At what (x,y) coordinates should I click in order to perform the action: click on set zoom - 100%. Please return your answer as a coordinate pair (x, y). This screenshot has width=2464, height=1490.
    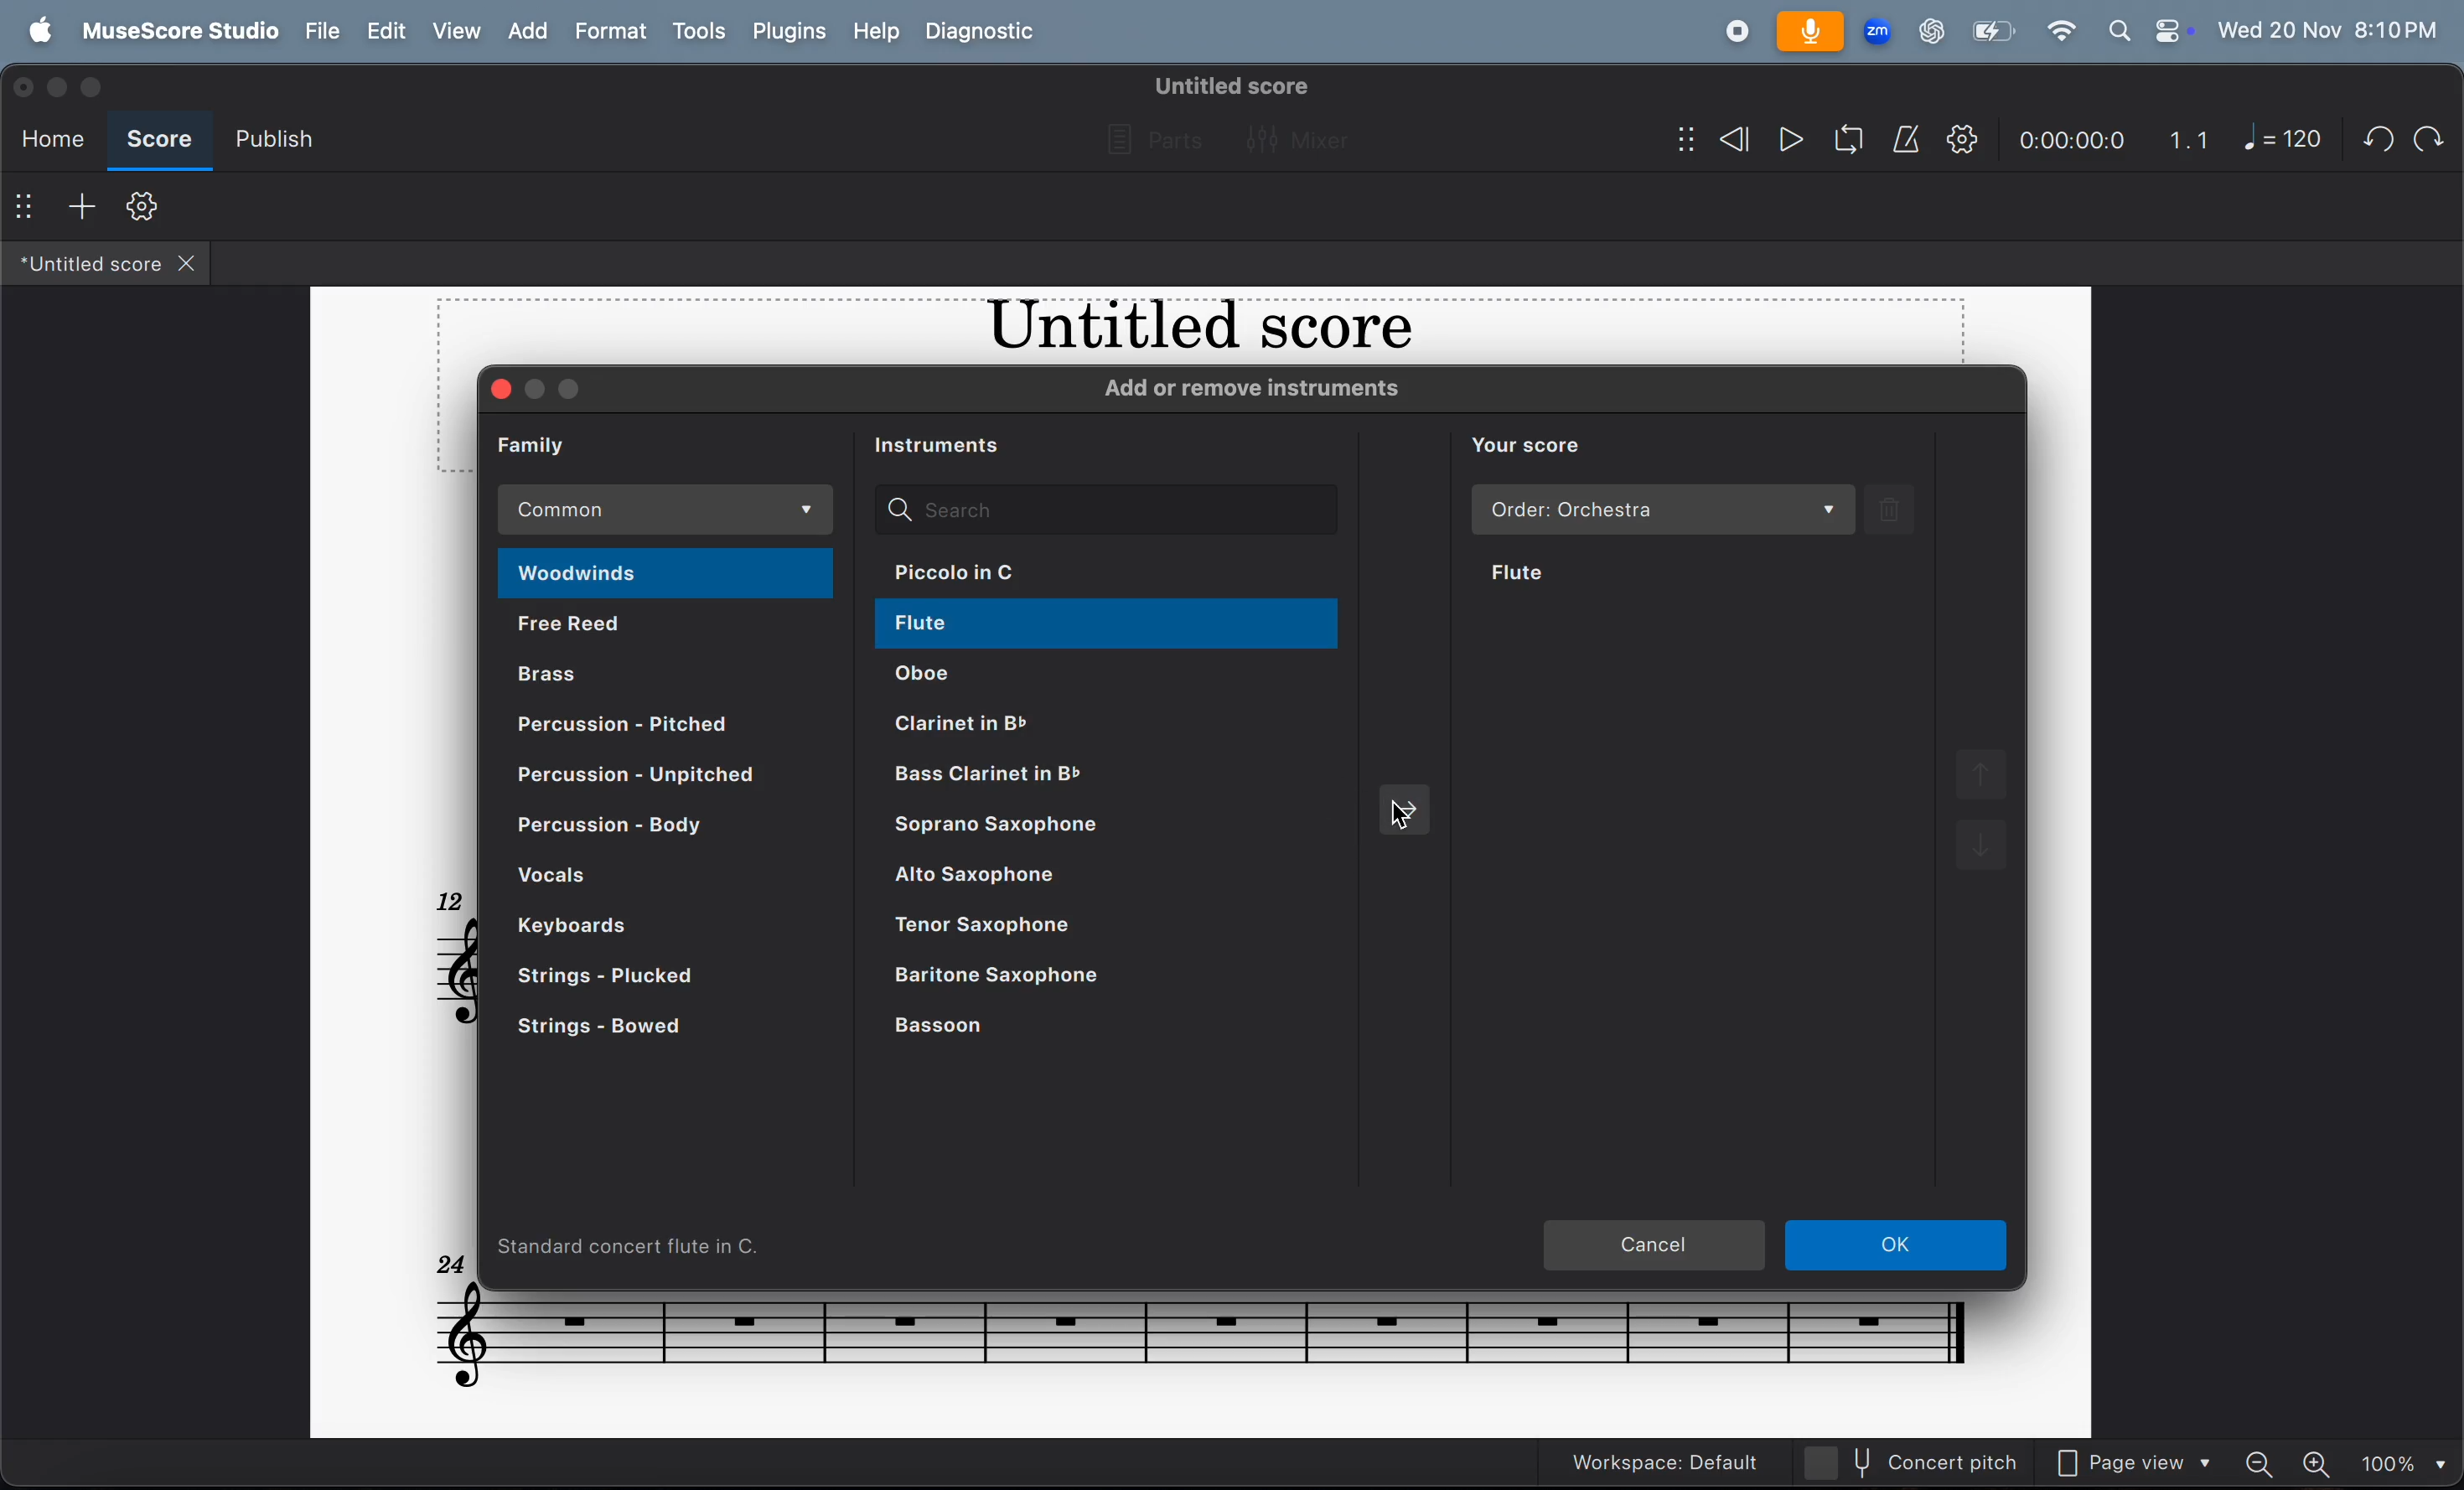
    Looking at the image, I should click on (2401, 1462).